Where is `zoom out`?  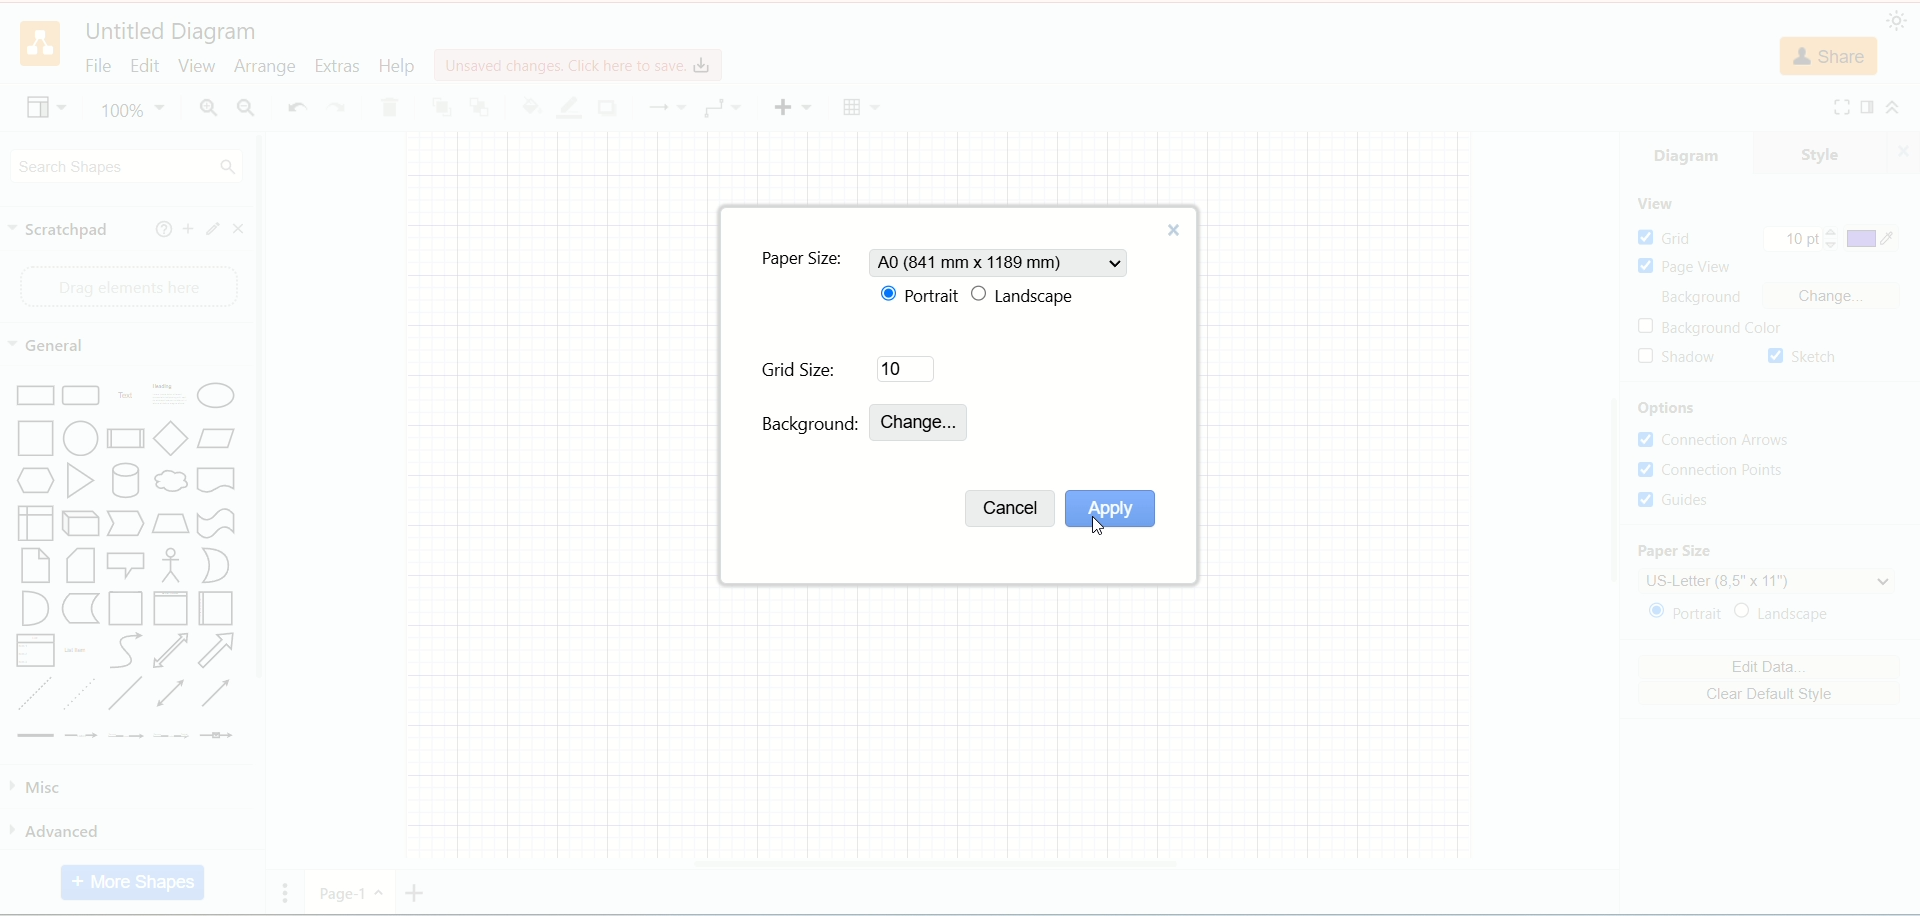 zoom out is located at coordinates (247, 107).